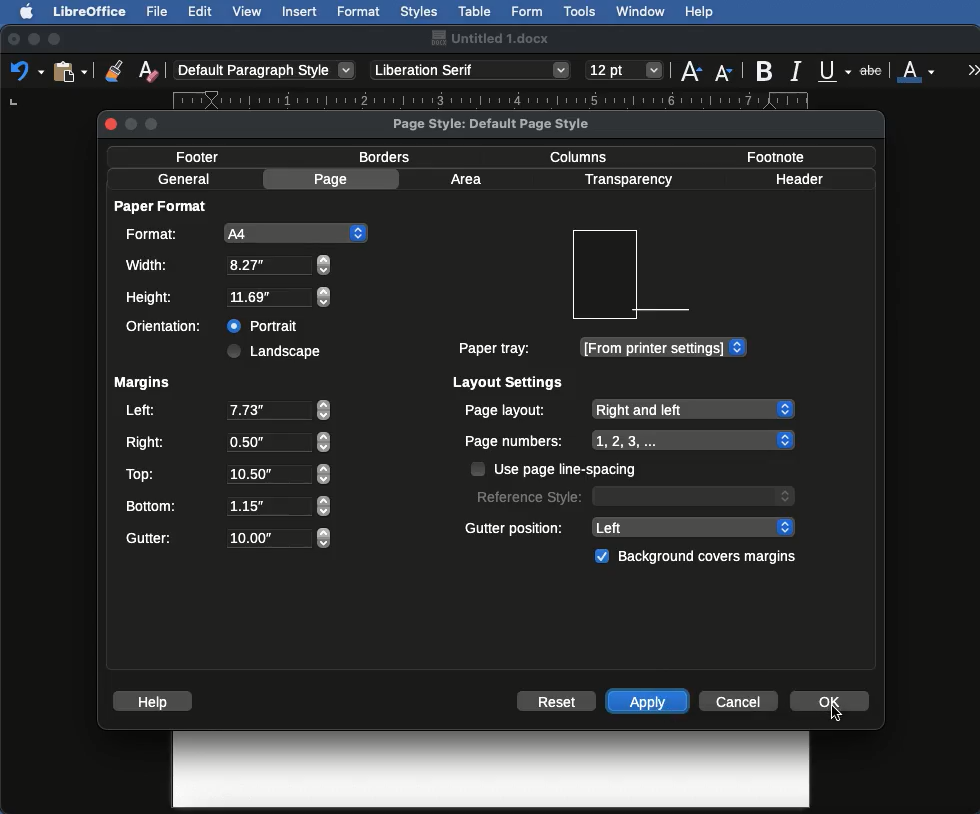  I want to click on Background covers margins, so click(699, 557).